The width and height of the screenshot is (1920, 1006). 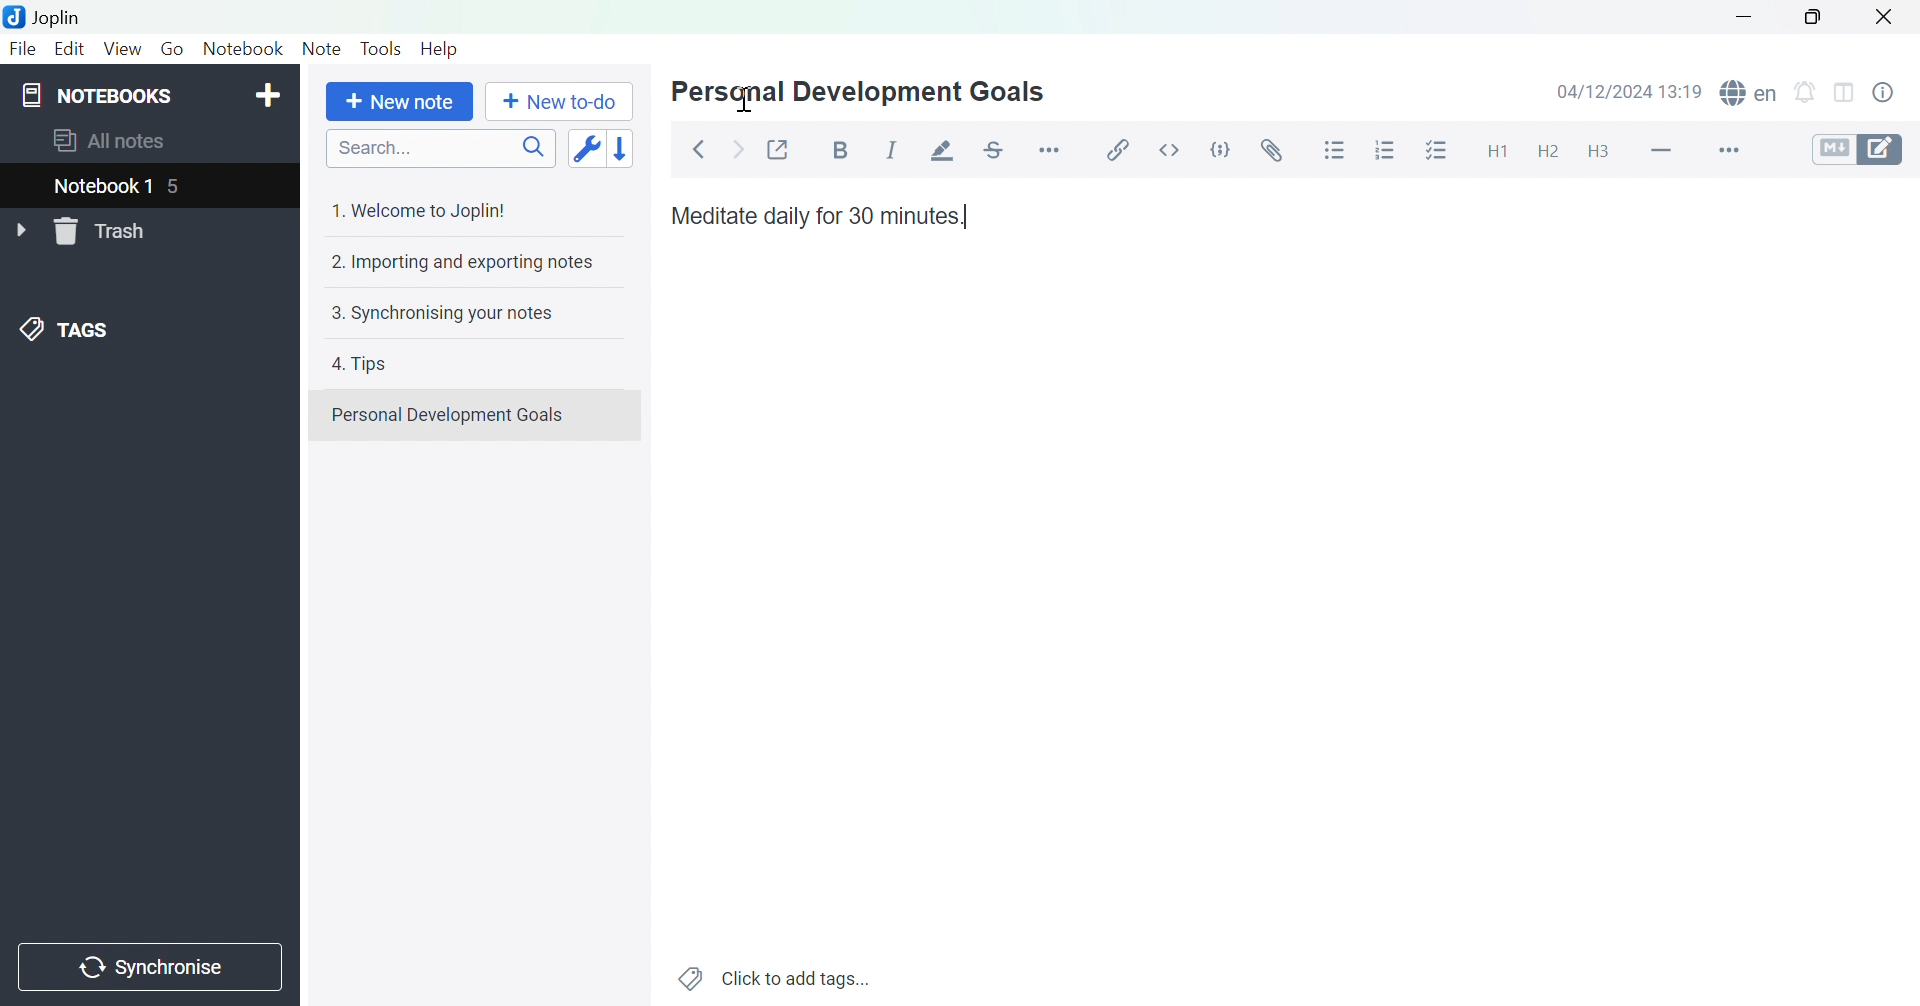 I want to click on Cursor, so click(x=745, y=99).